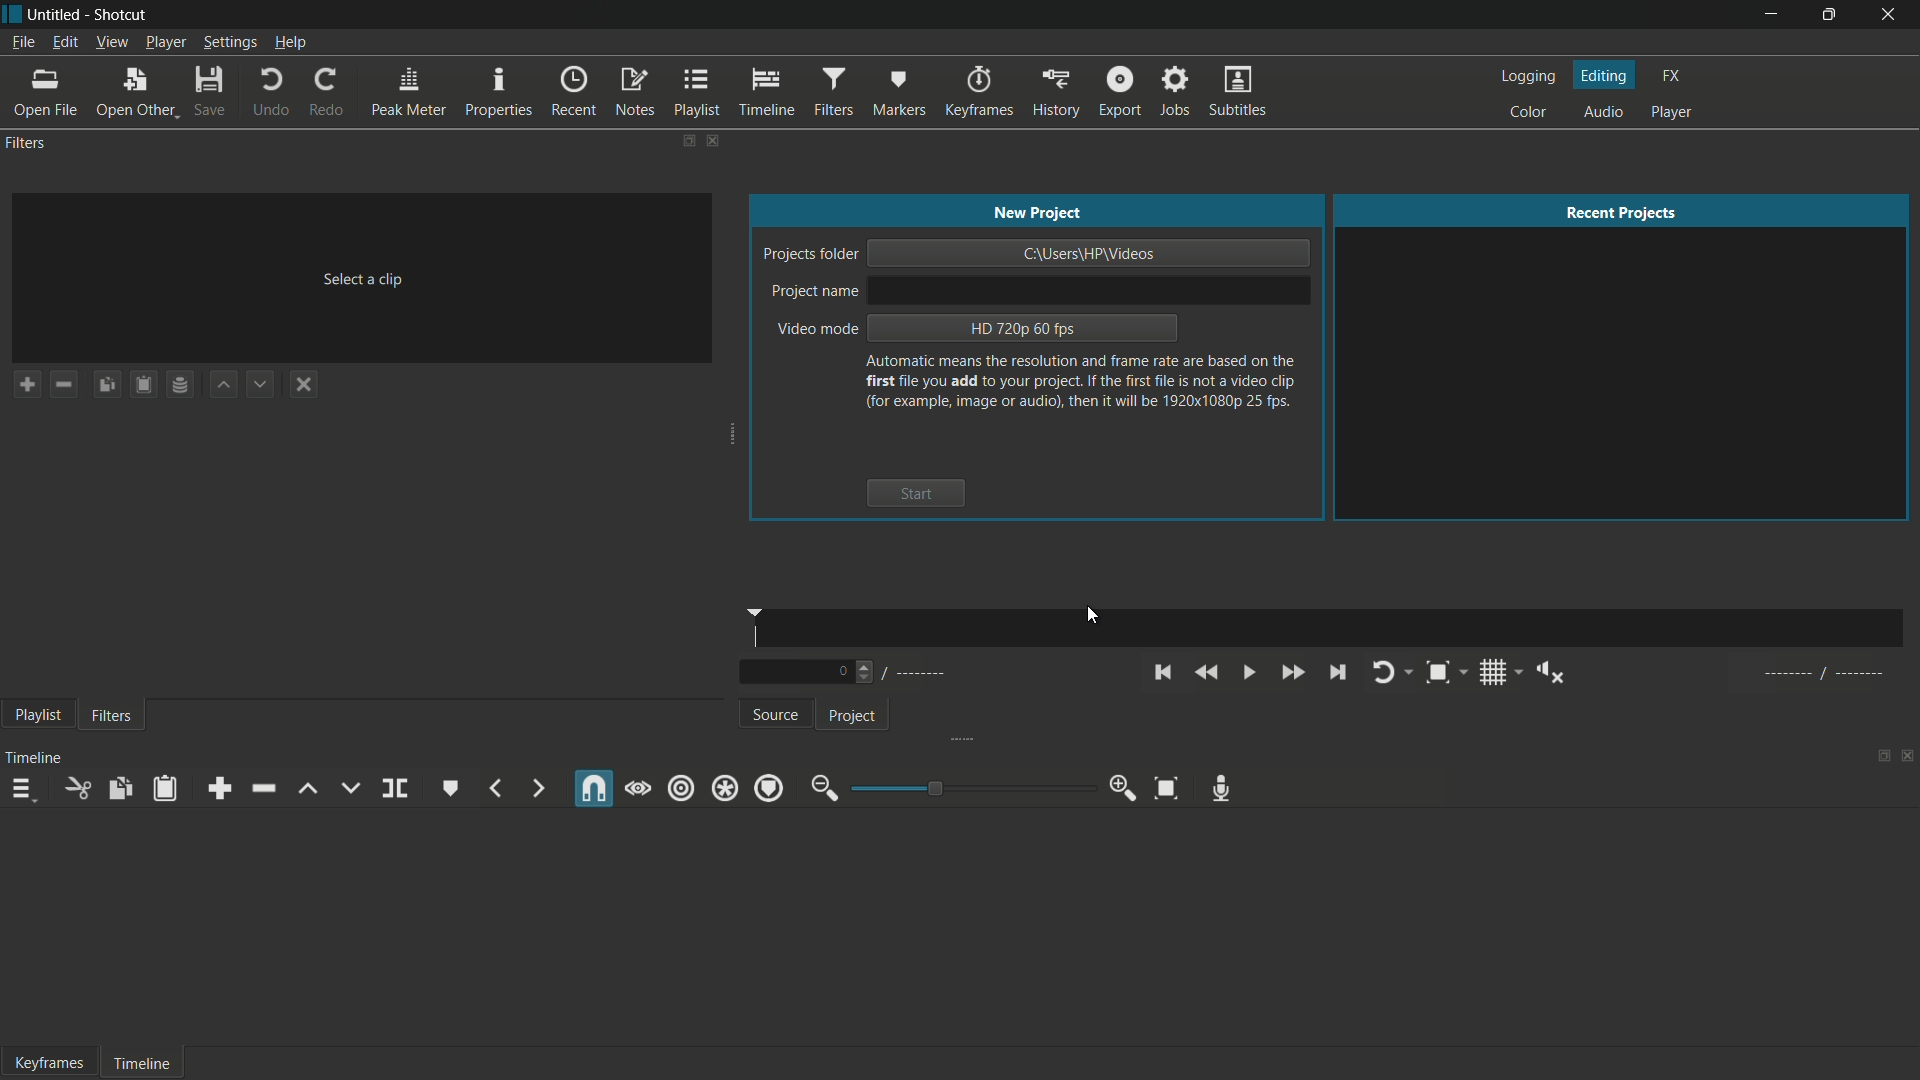 Image resolution: width=1920 pixels, height=1080 pixels. I want to click on export, so click(1121, 92).